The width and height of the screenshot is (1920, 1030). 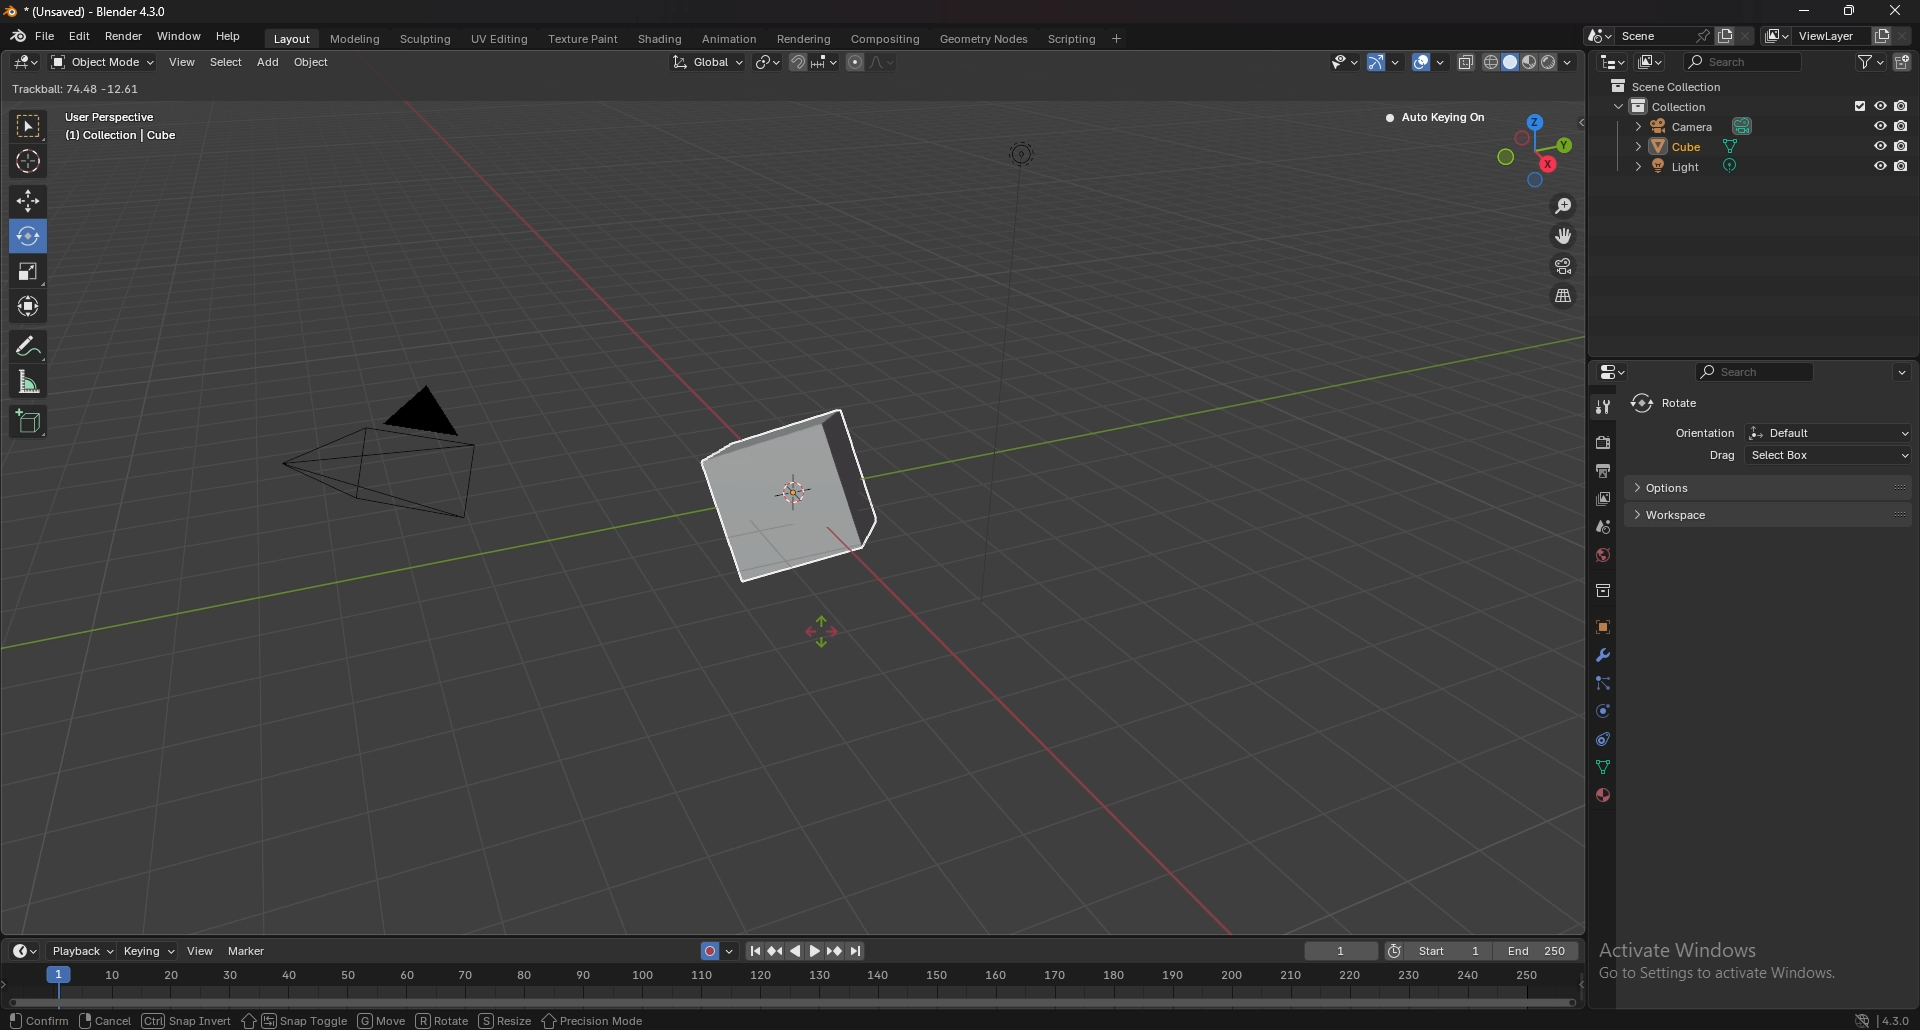 I want to click on editor type, so click(x=25, y=950).